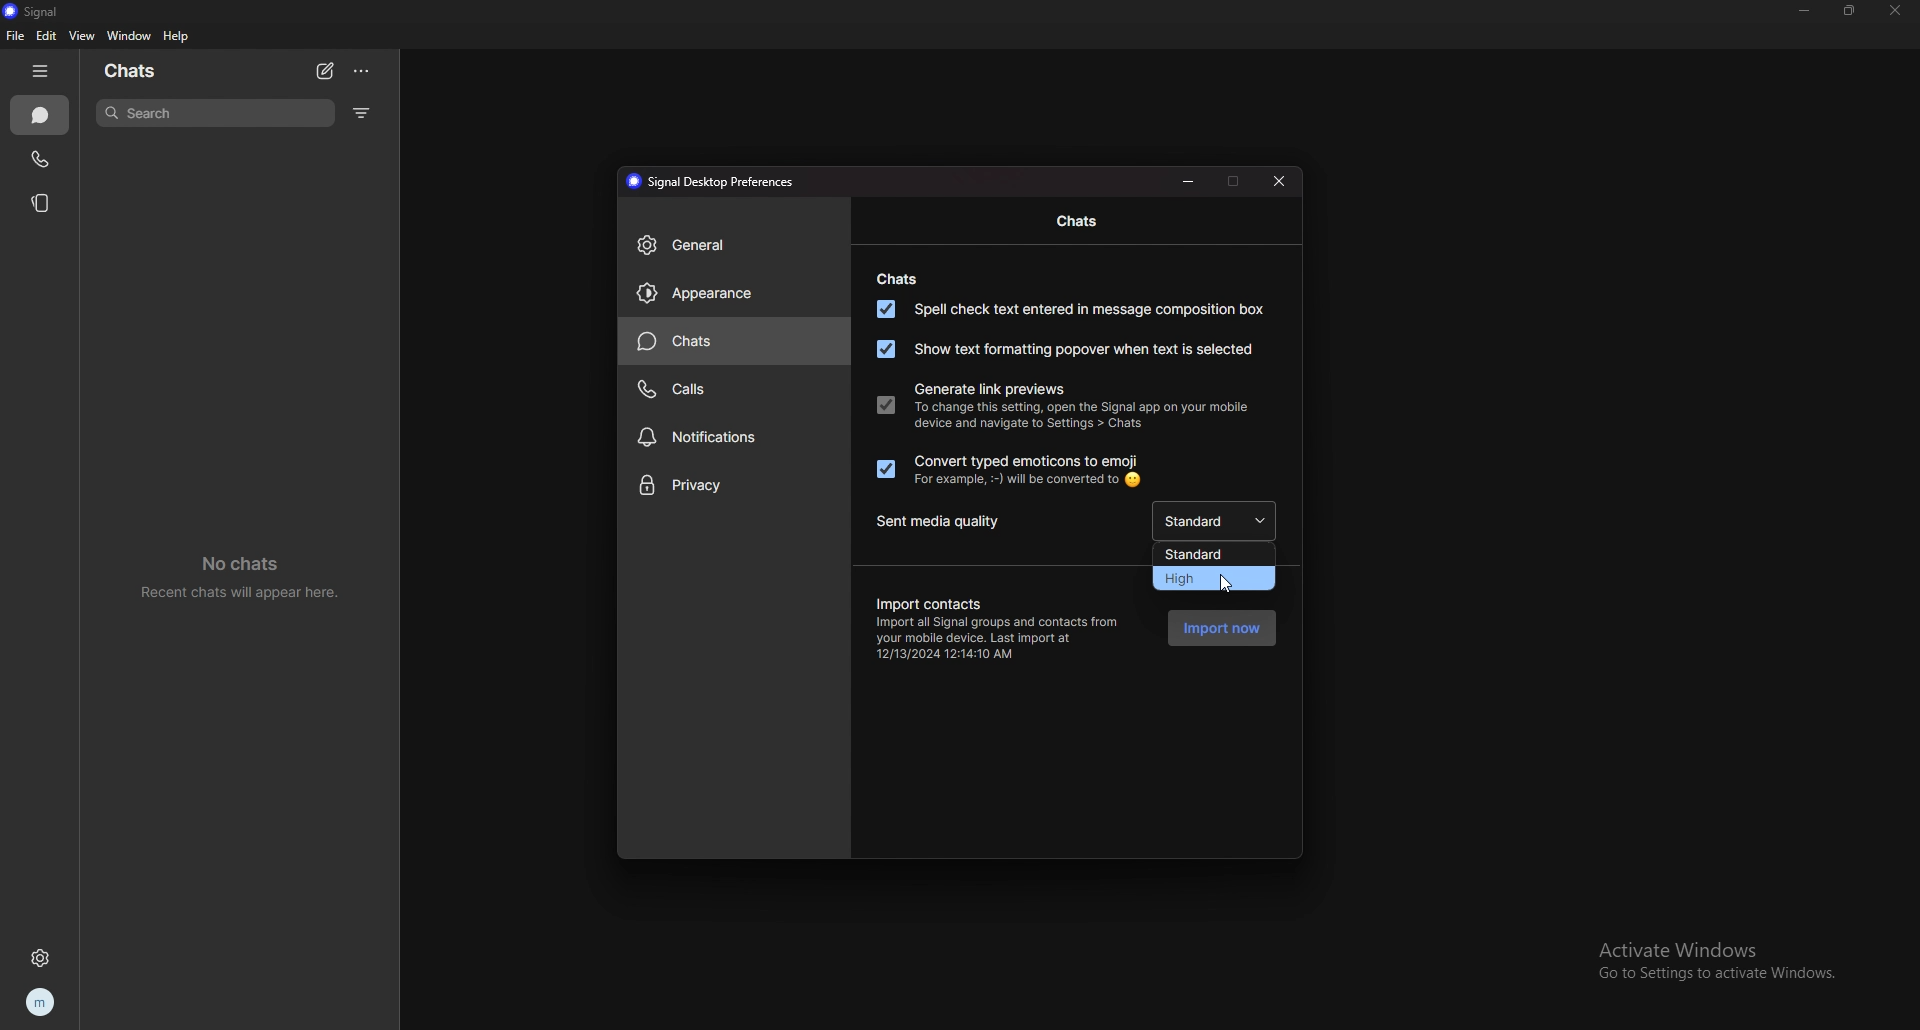  What do you see at coordinates (948, 523) in the screenshot?
I see `sent media quality` at bounding box center [948, 523].